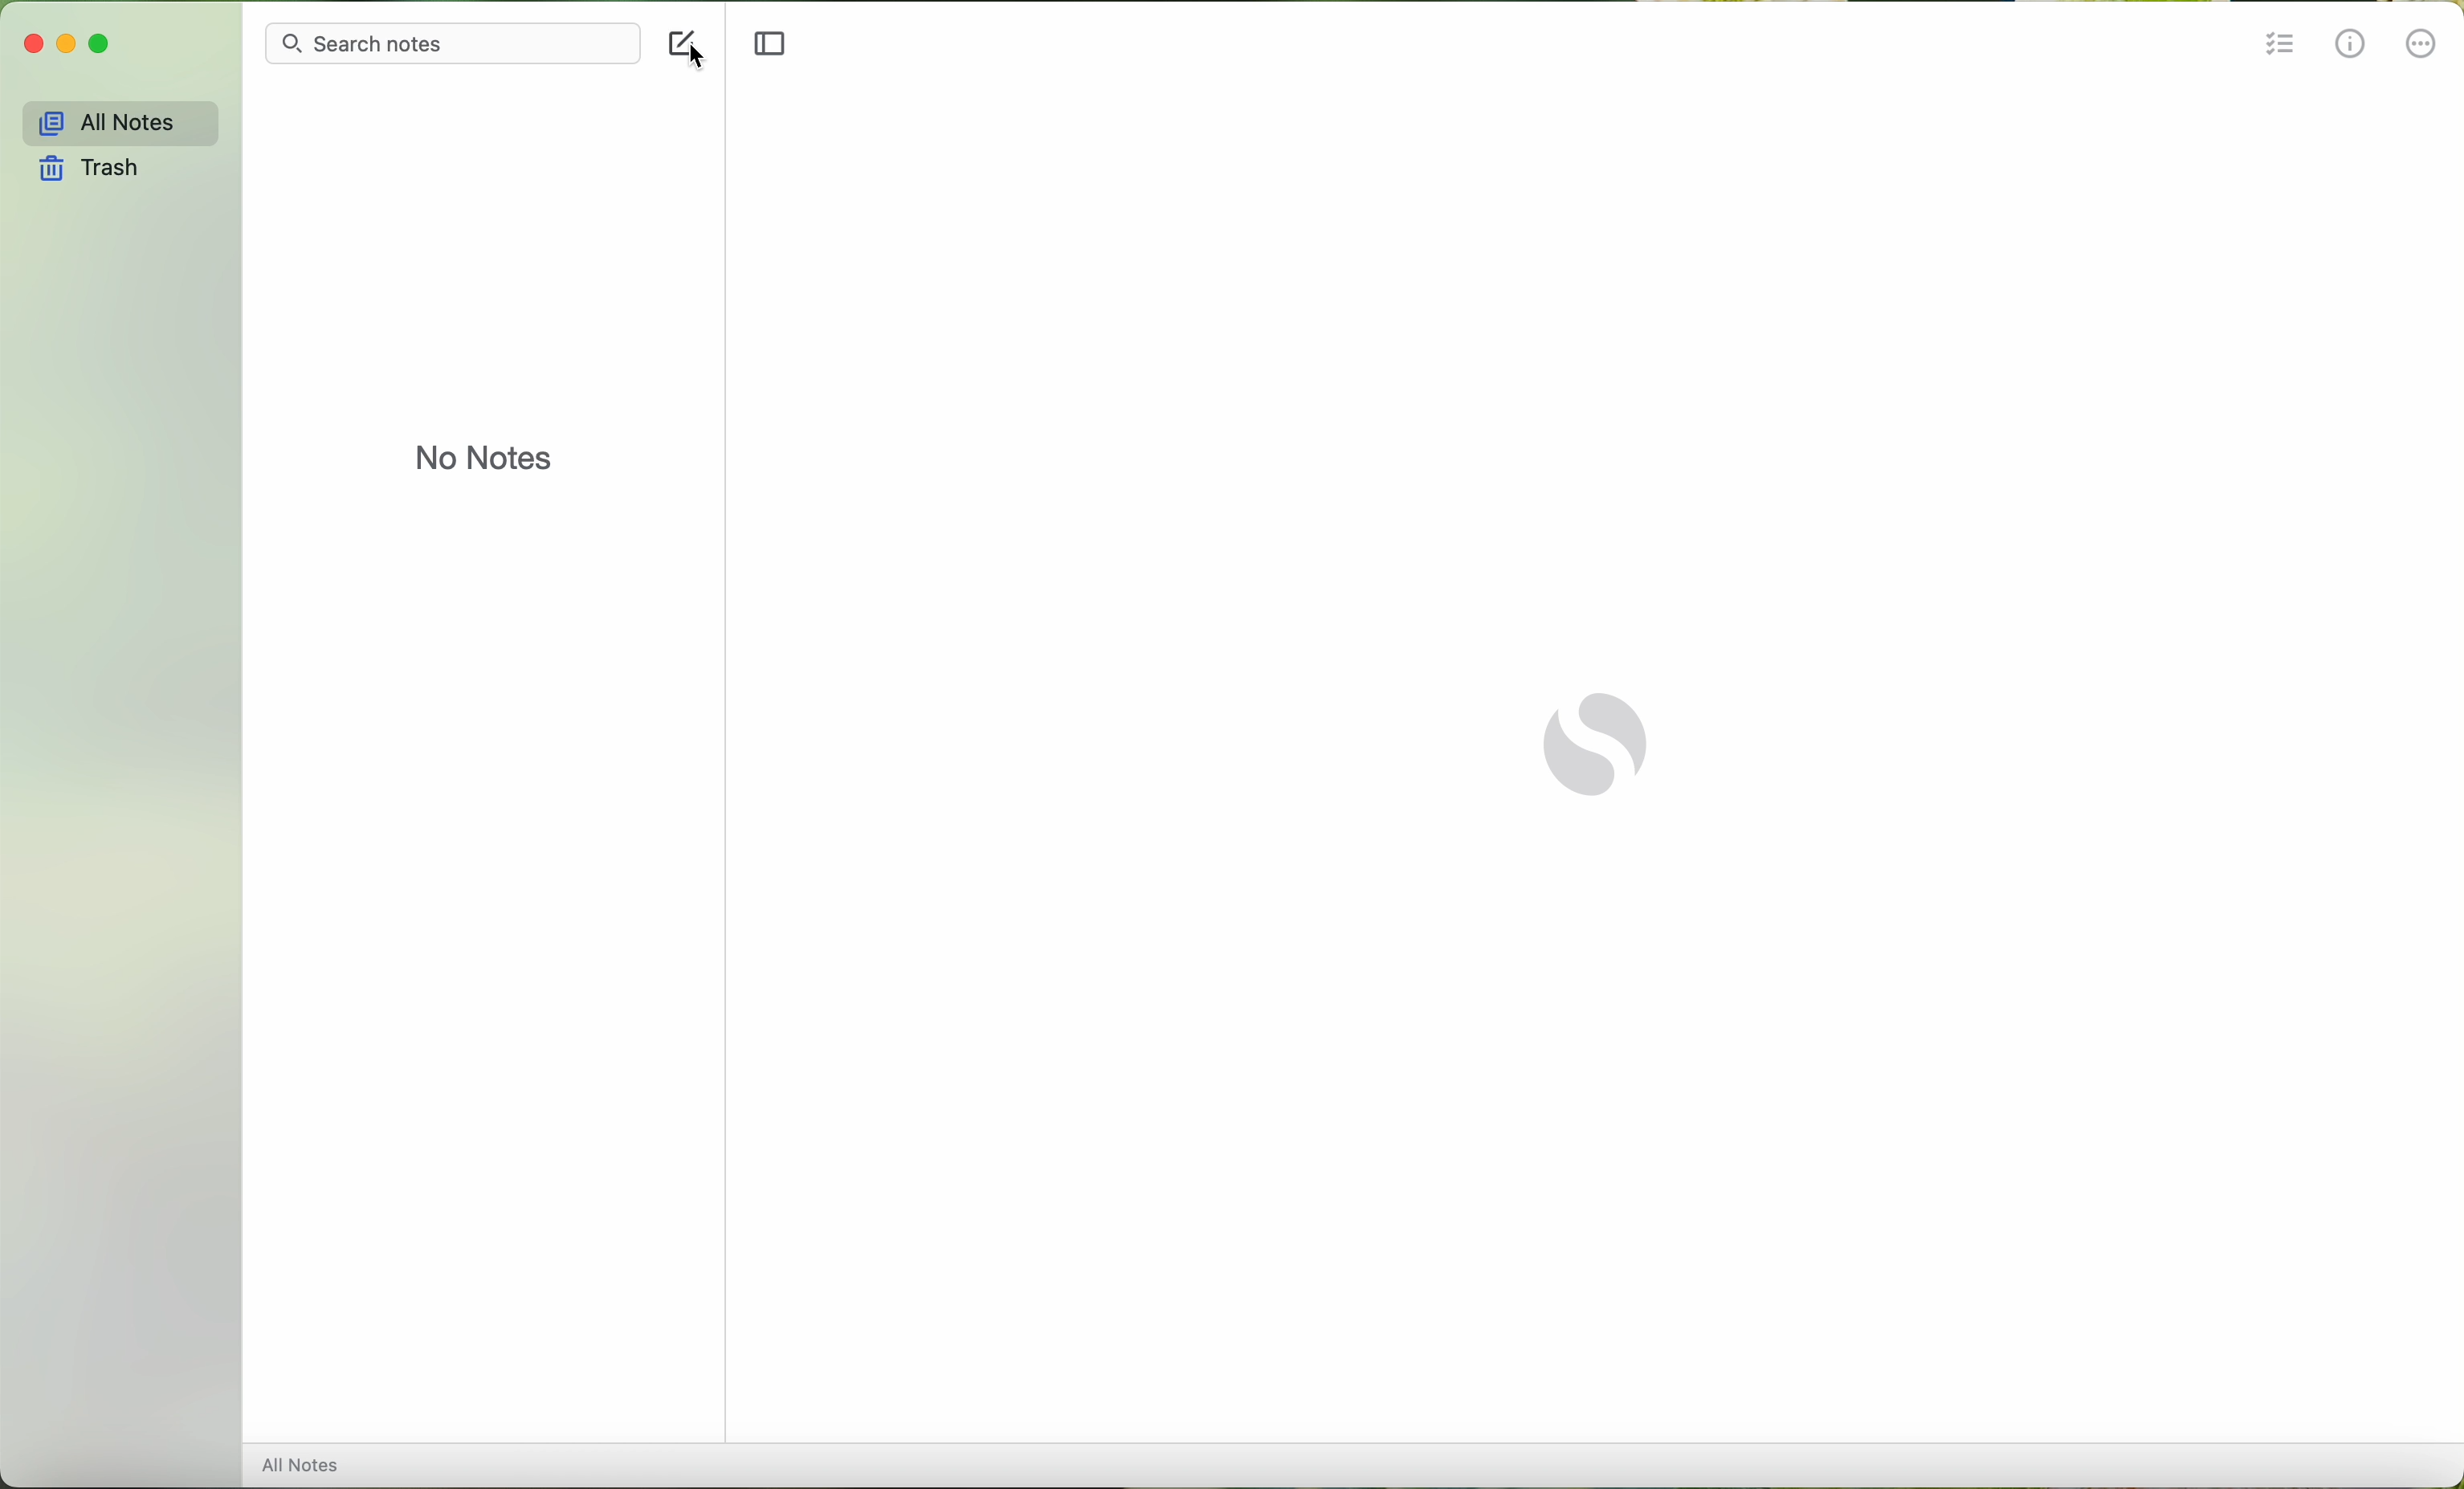 This screenshot has height=1489, width=2464. What do you see at coordinates (101, 170) in the screenshot?
I see `trash` at bounding box center [101, 170].